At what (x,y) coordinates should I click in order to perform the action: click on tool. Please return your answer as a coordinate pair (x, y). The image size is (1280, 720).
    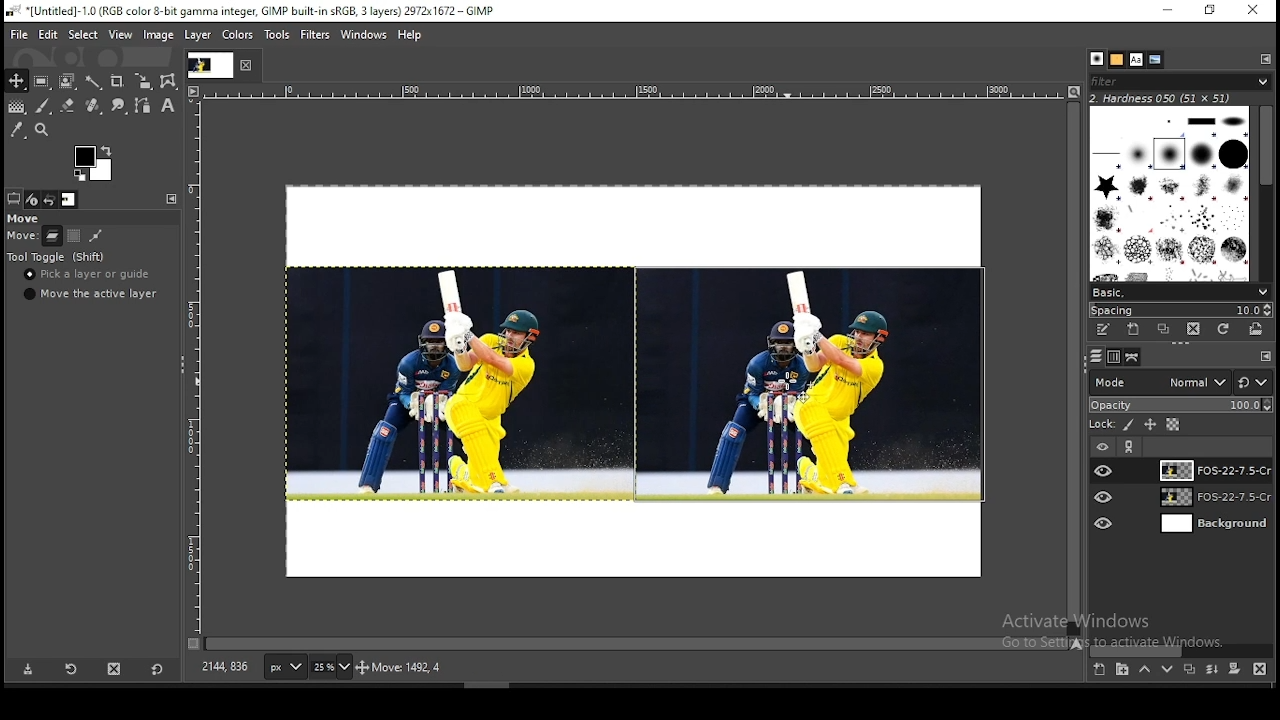
    Looking at the image, I should click on (1265, 58).